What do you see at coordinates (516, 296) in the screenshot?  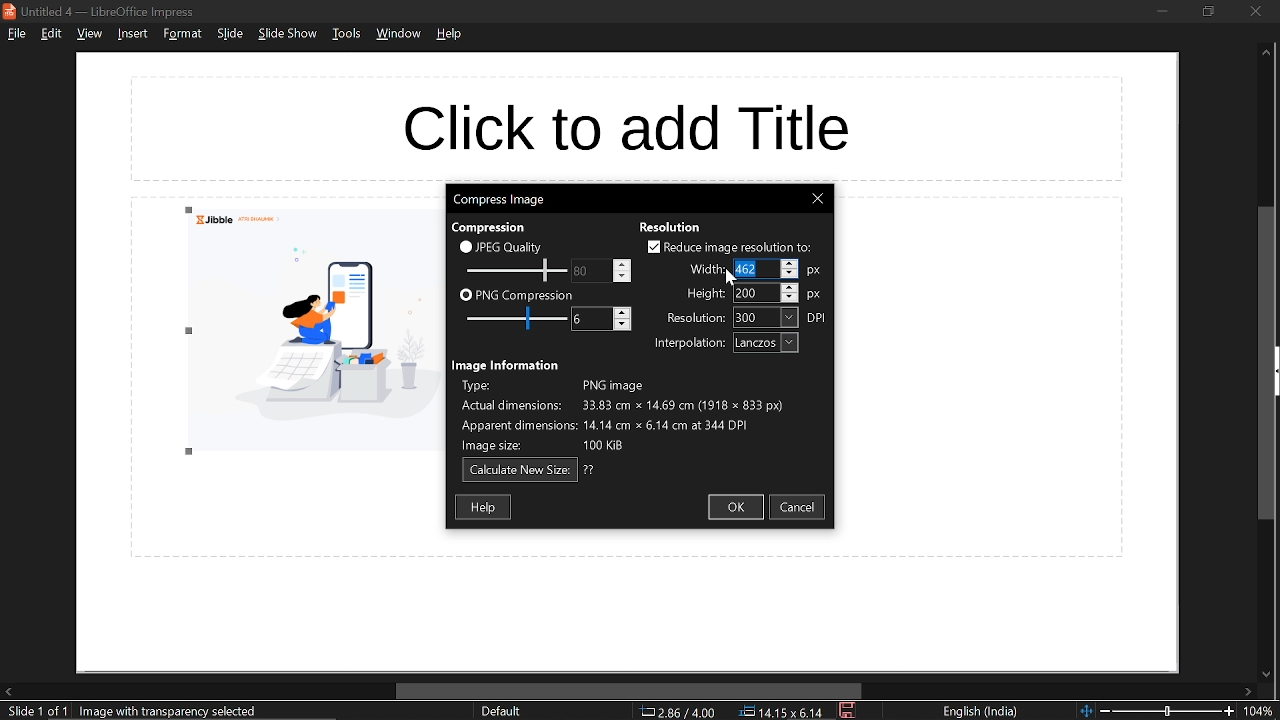 I see `PNG compression` at bounding box center [516, 296].